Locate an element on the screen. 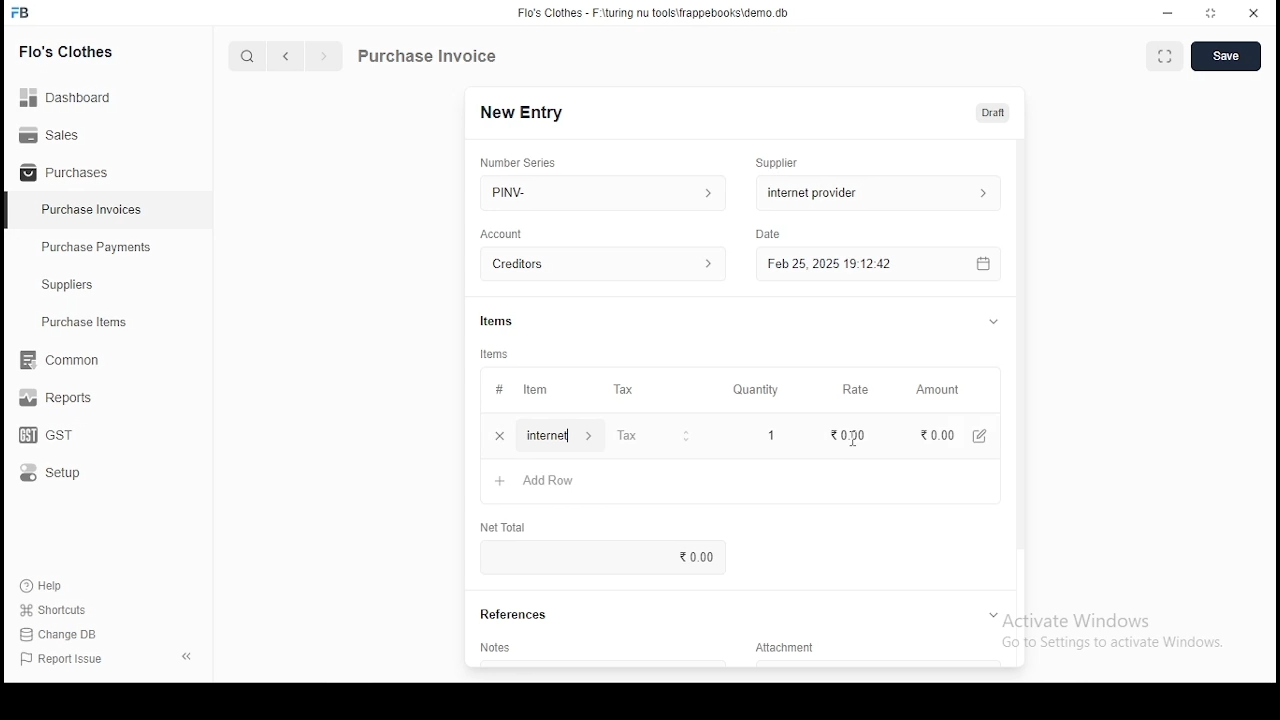  1 is located at coordinates (765, 435).